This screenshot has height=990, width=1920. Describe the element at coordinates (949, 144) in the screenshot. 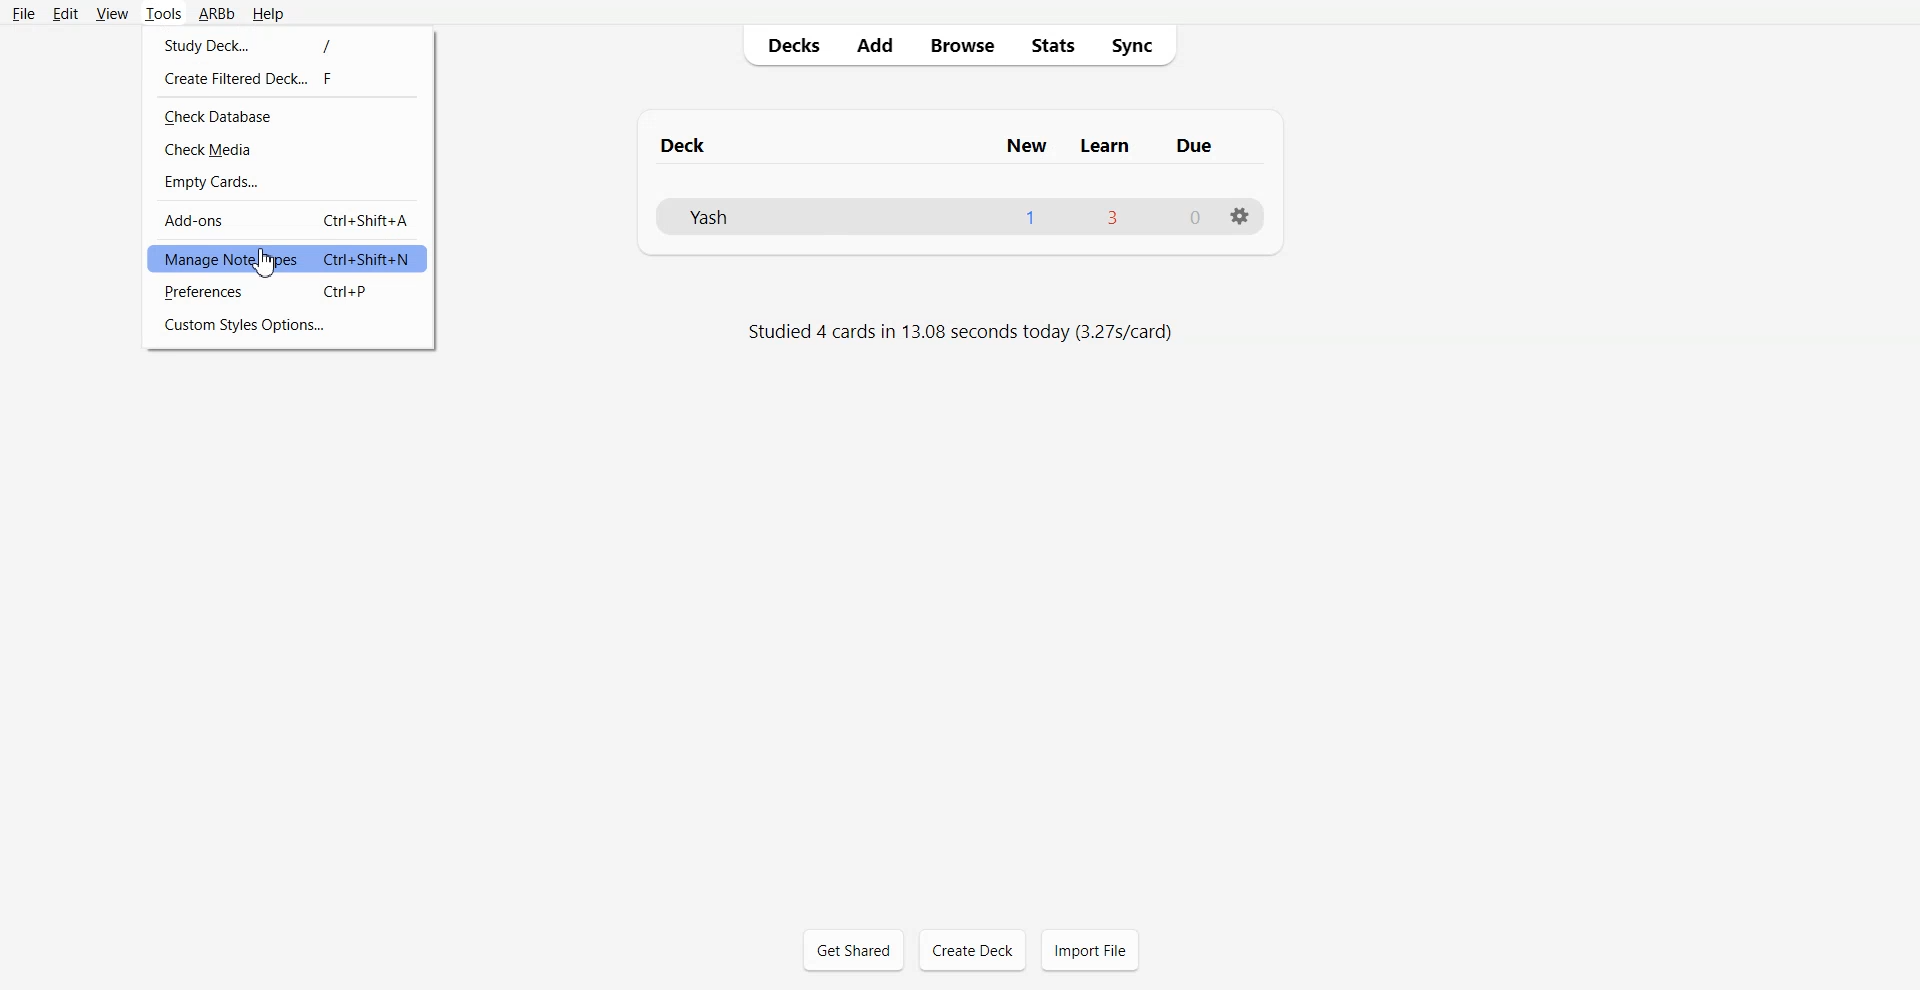

I see `Text 1` at that location.